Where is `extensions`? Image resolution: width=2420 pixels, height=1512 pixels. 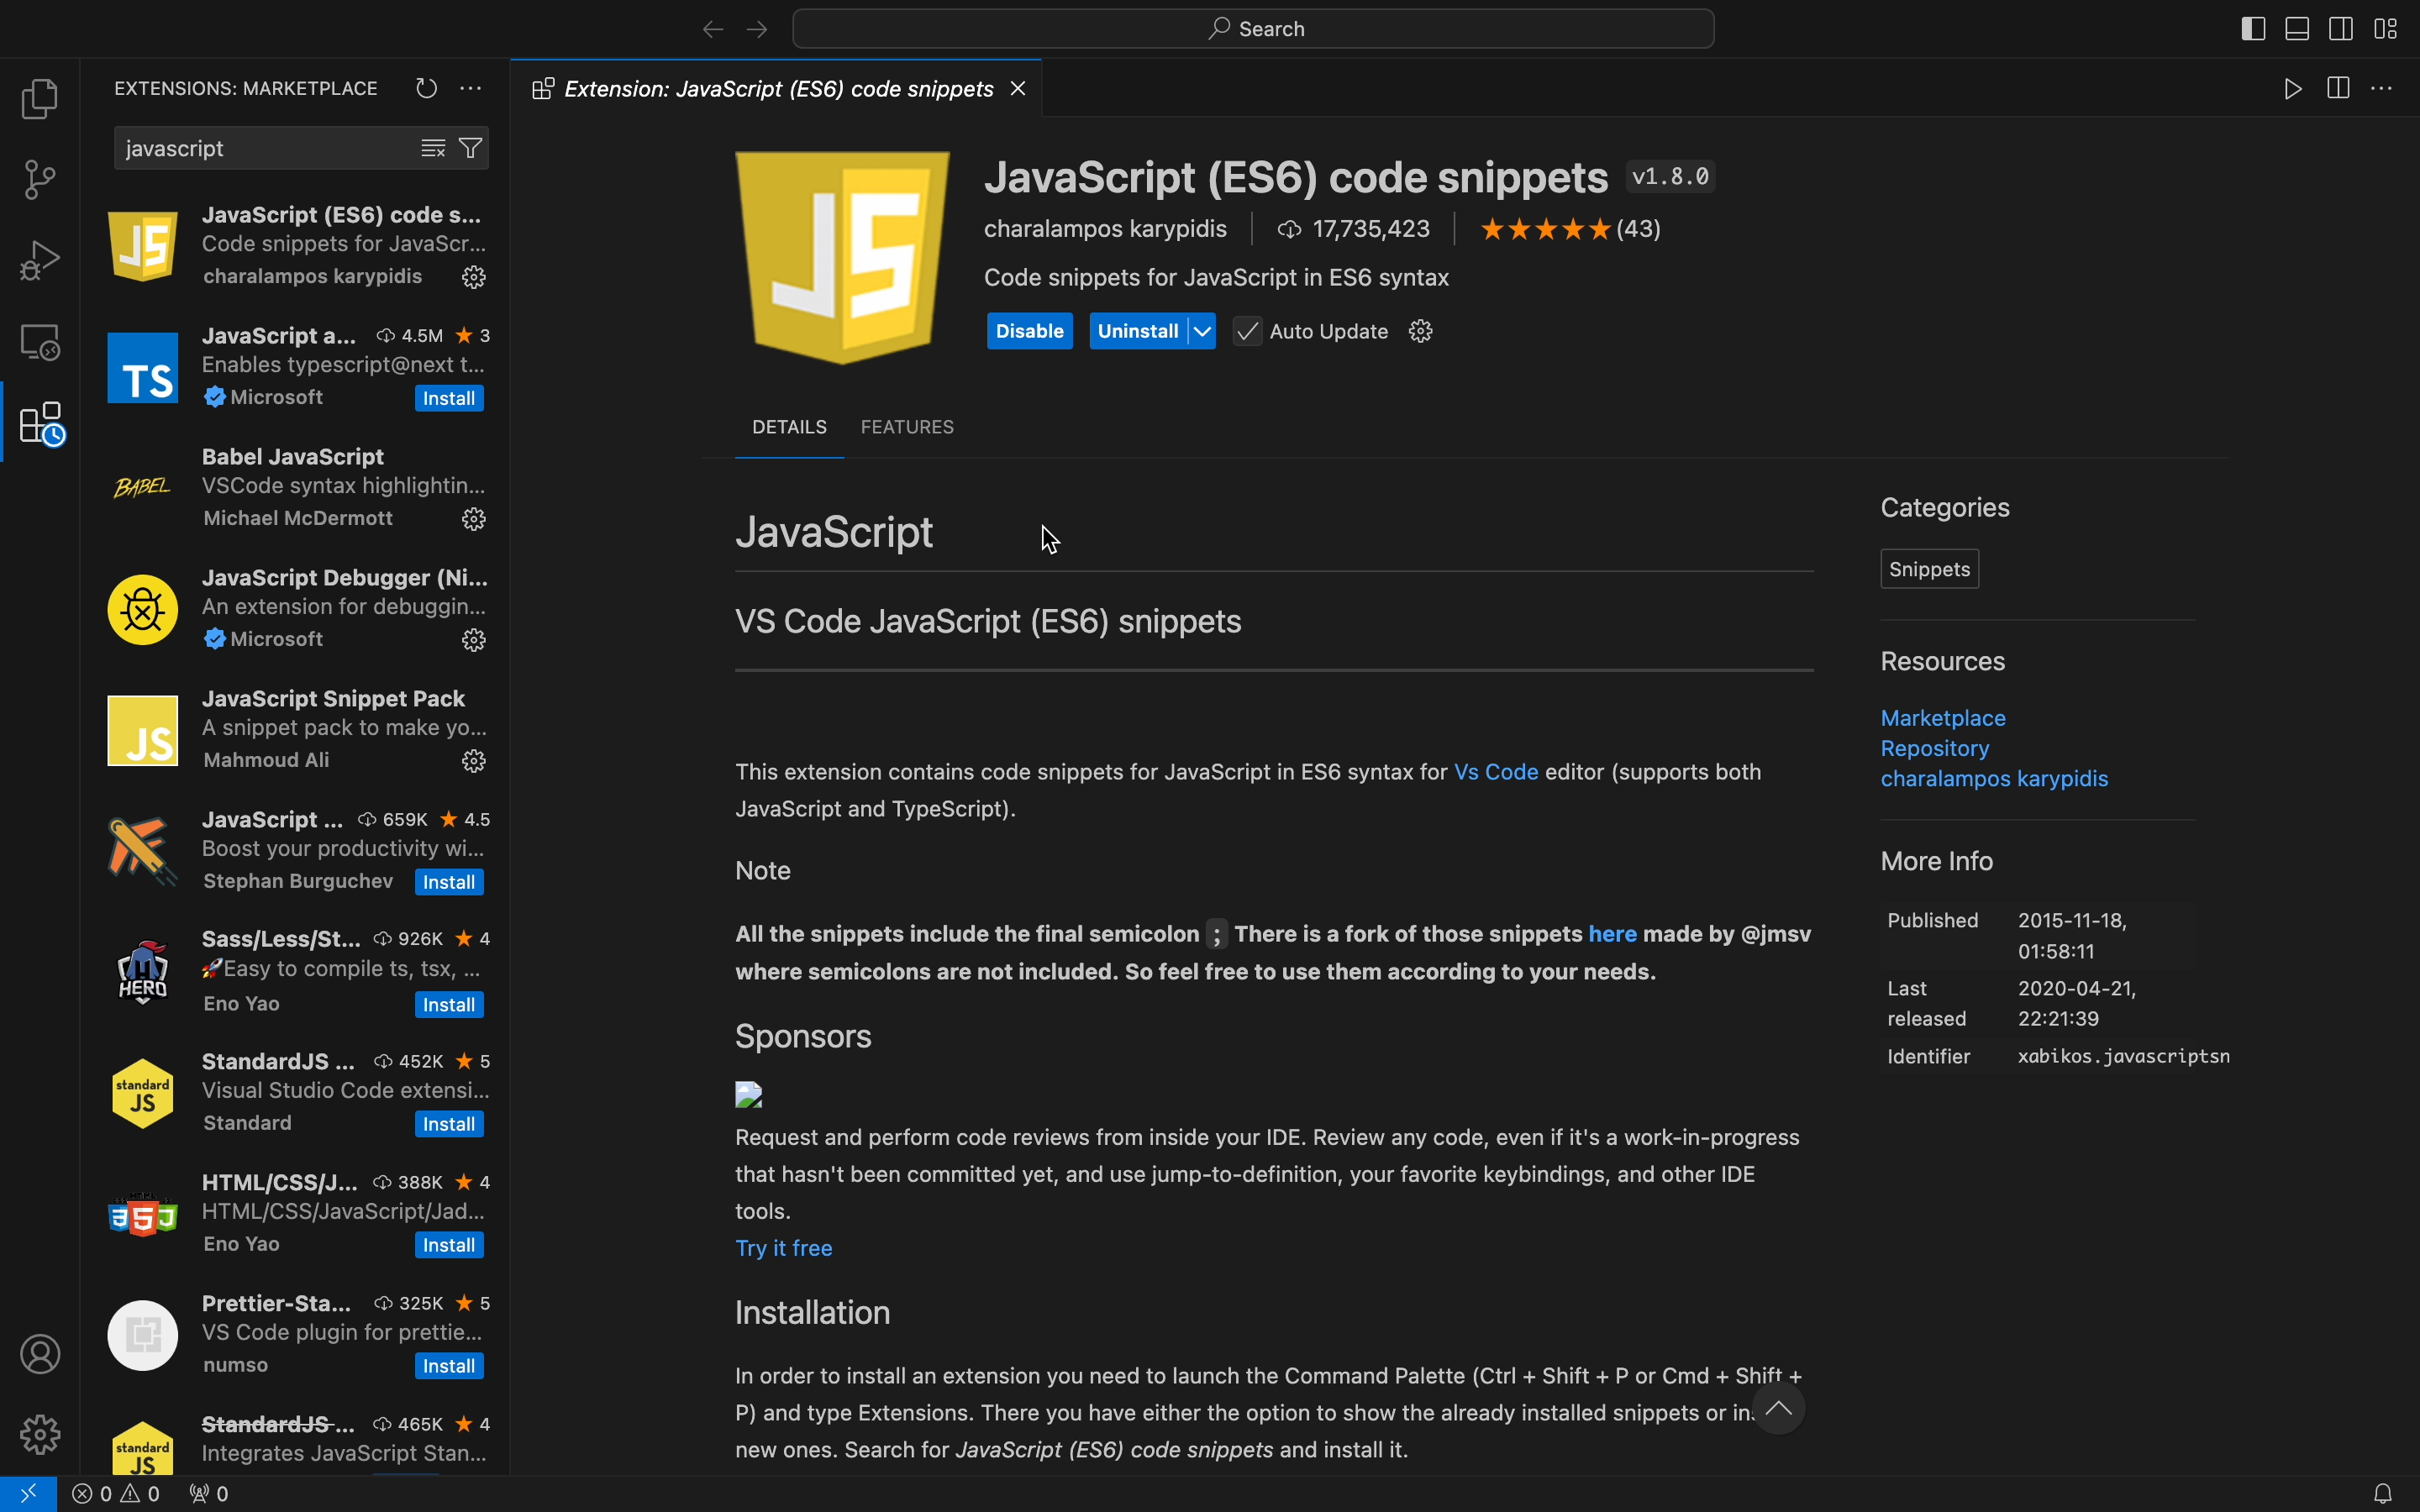
extensions is located at coordinates (236, 89).